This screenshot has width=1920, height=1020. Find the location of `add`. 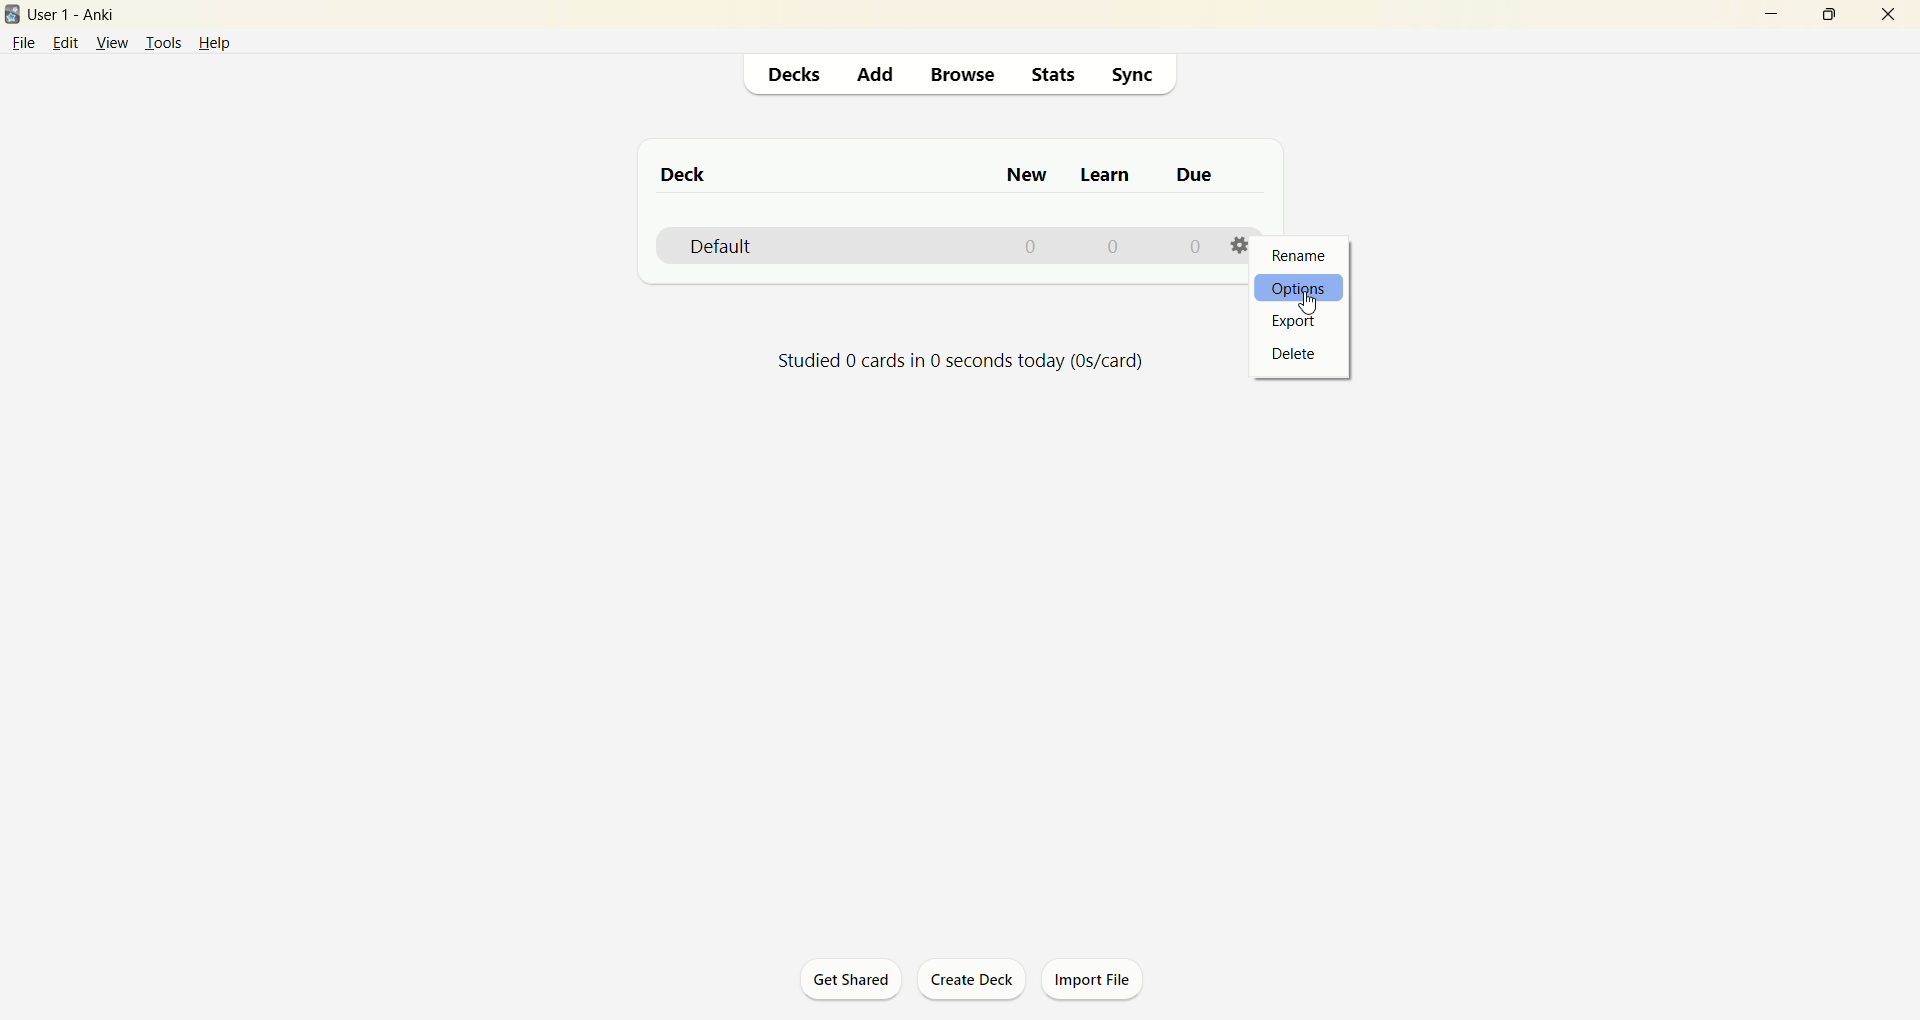

add is located at coordinates (874, 76).